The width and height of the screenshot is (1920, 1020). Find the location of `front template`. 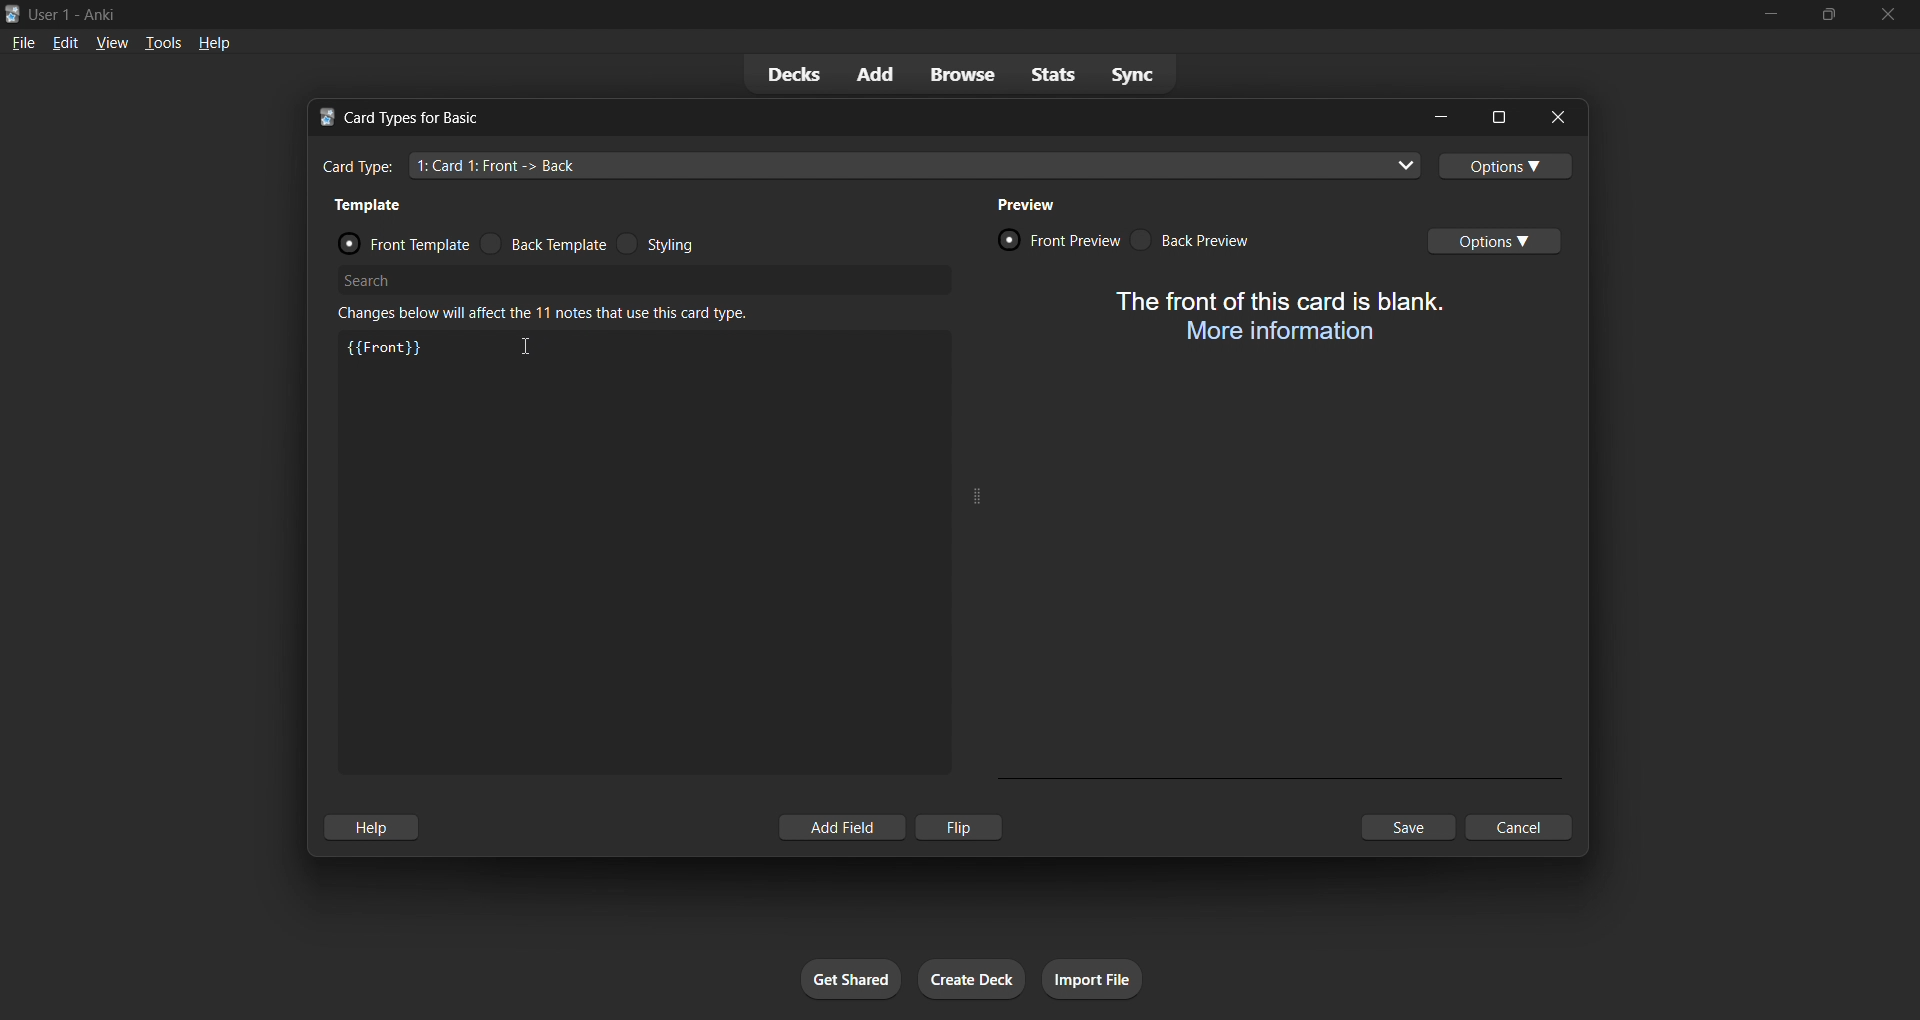

front template is located at coordinates (394, 238).